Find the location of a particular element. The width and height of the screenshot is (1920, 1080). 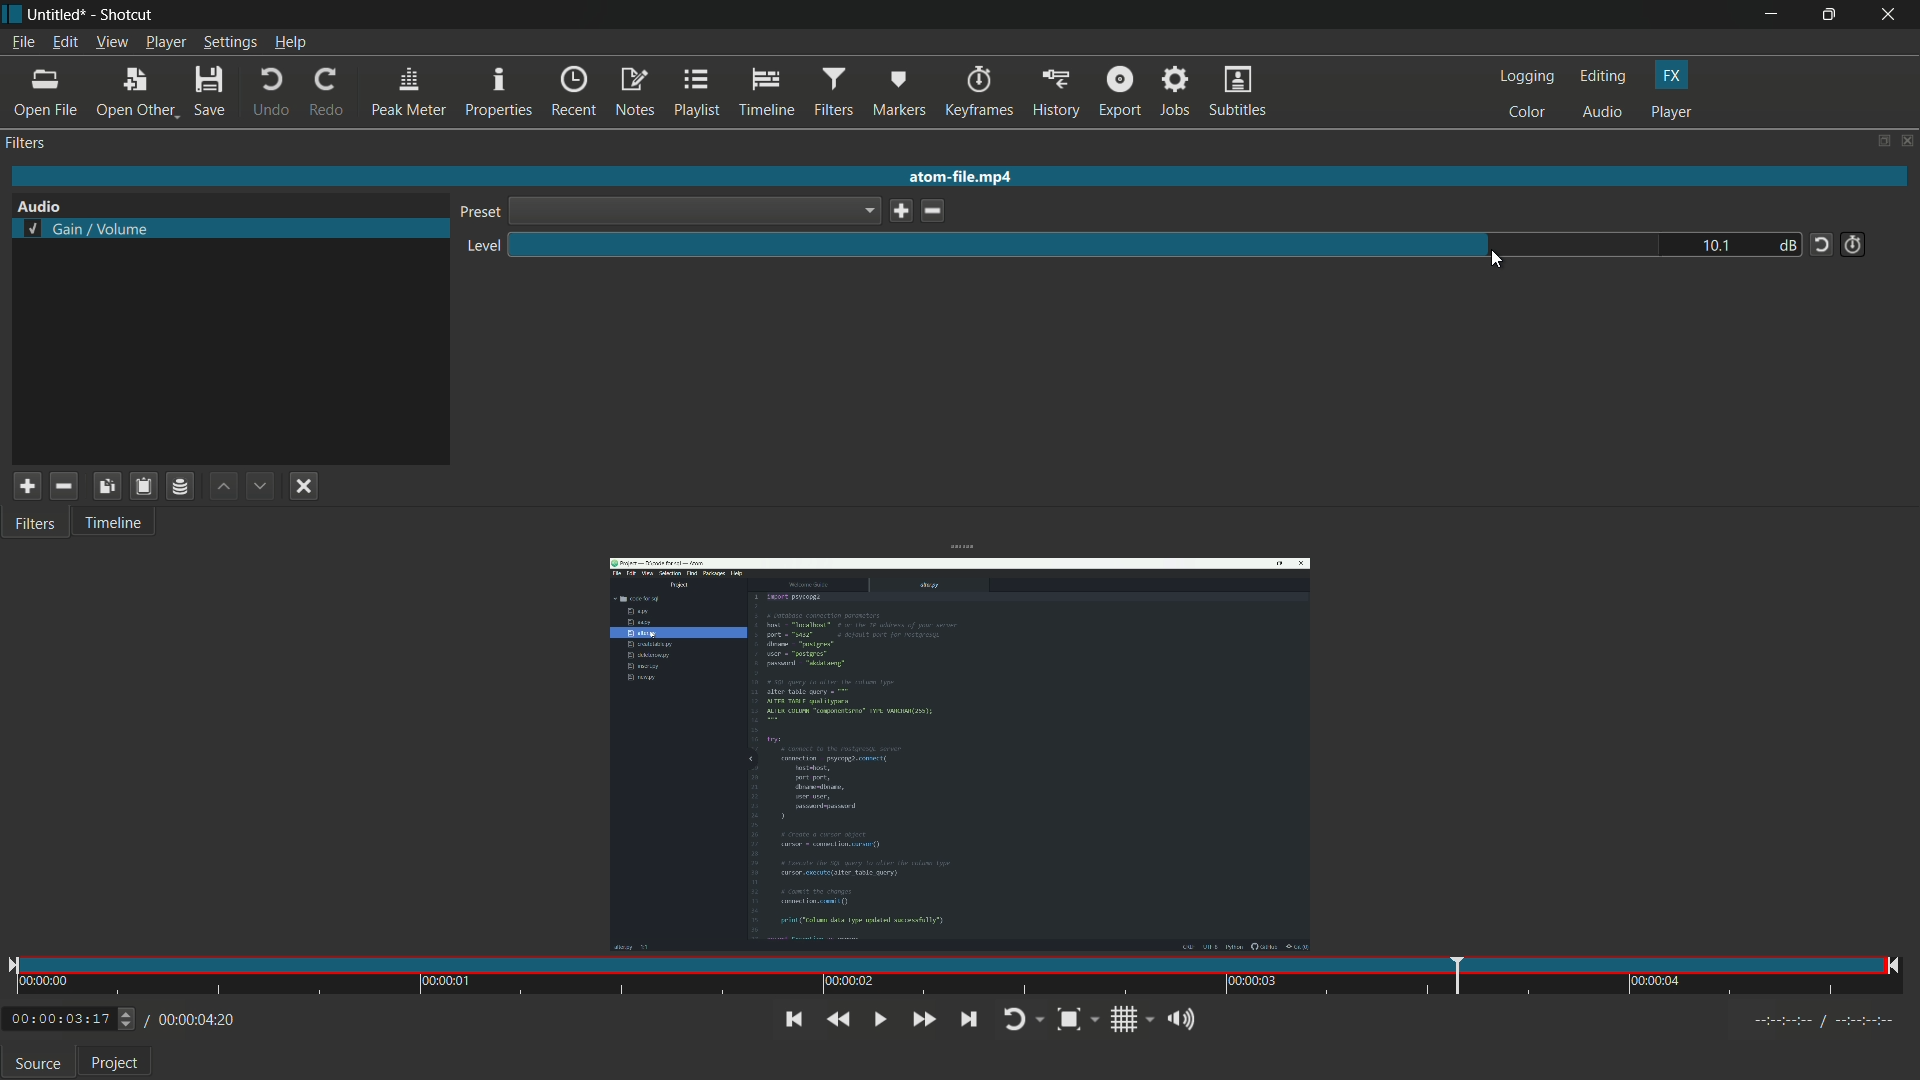

toggle player looping is located at coordinates (1022, 1021).